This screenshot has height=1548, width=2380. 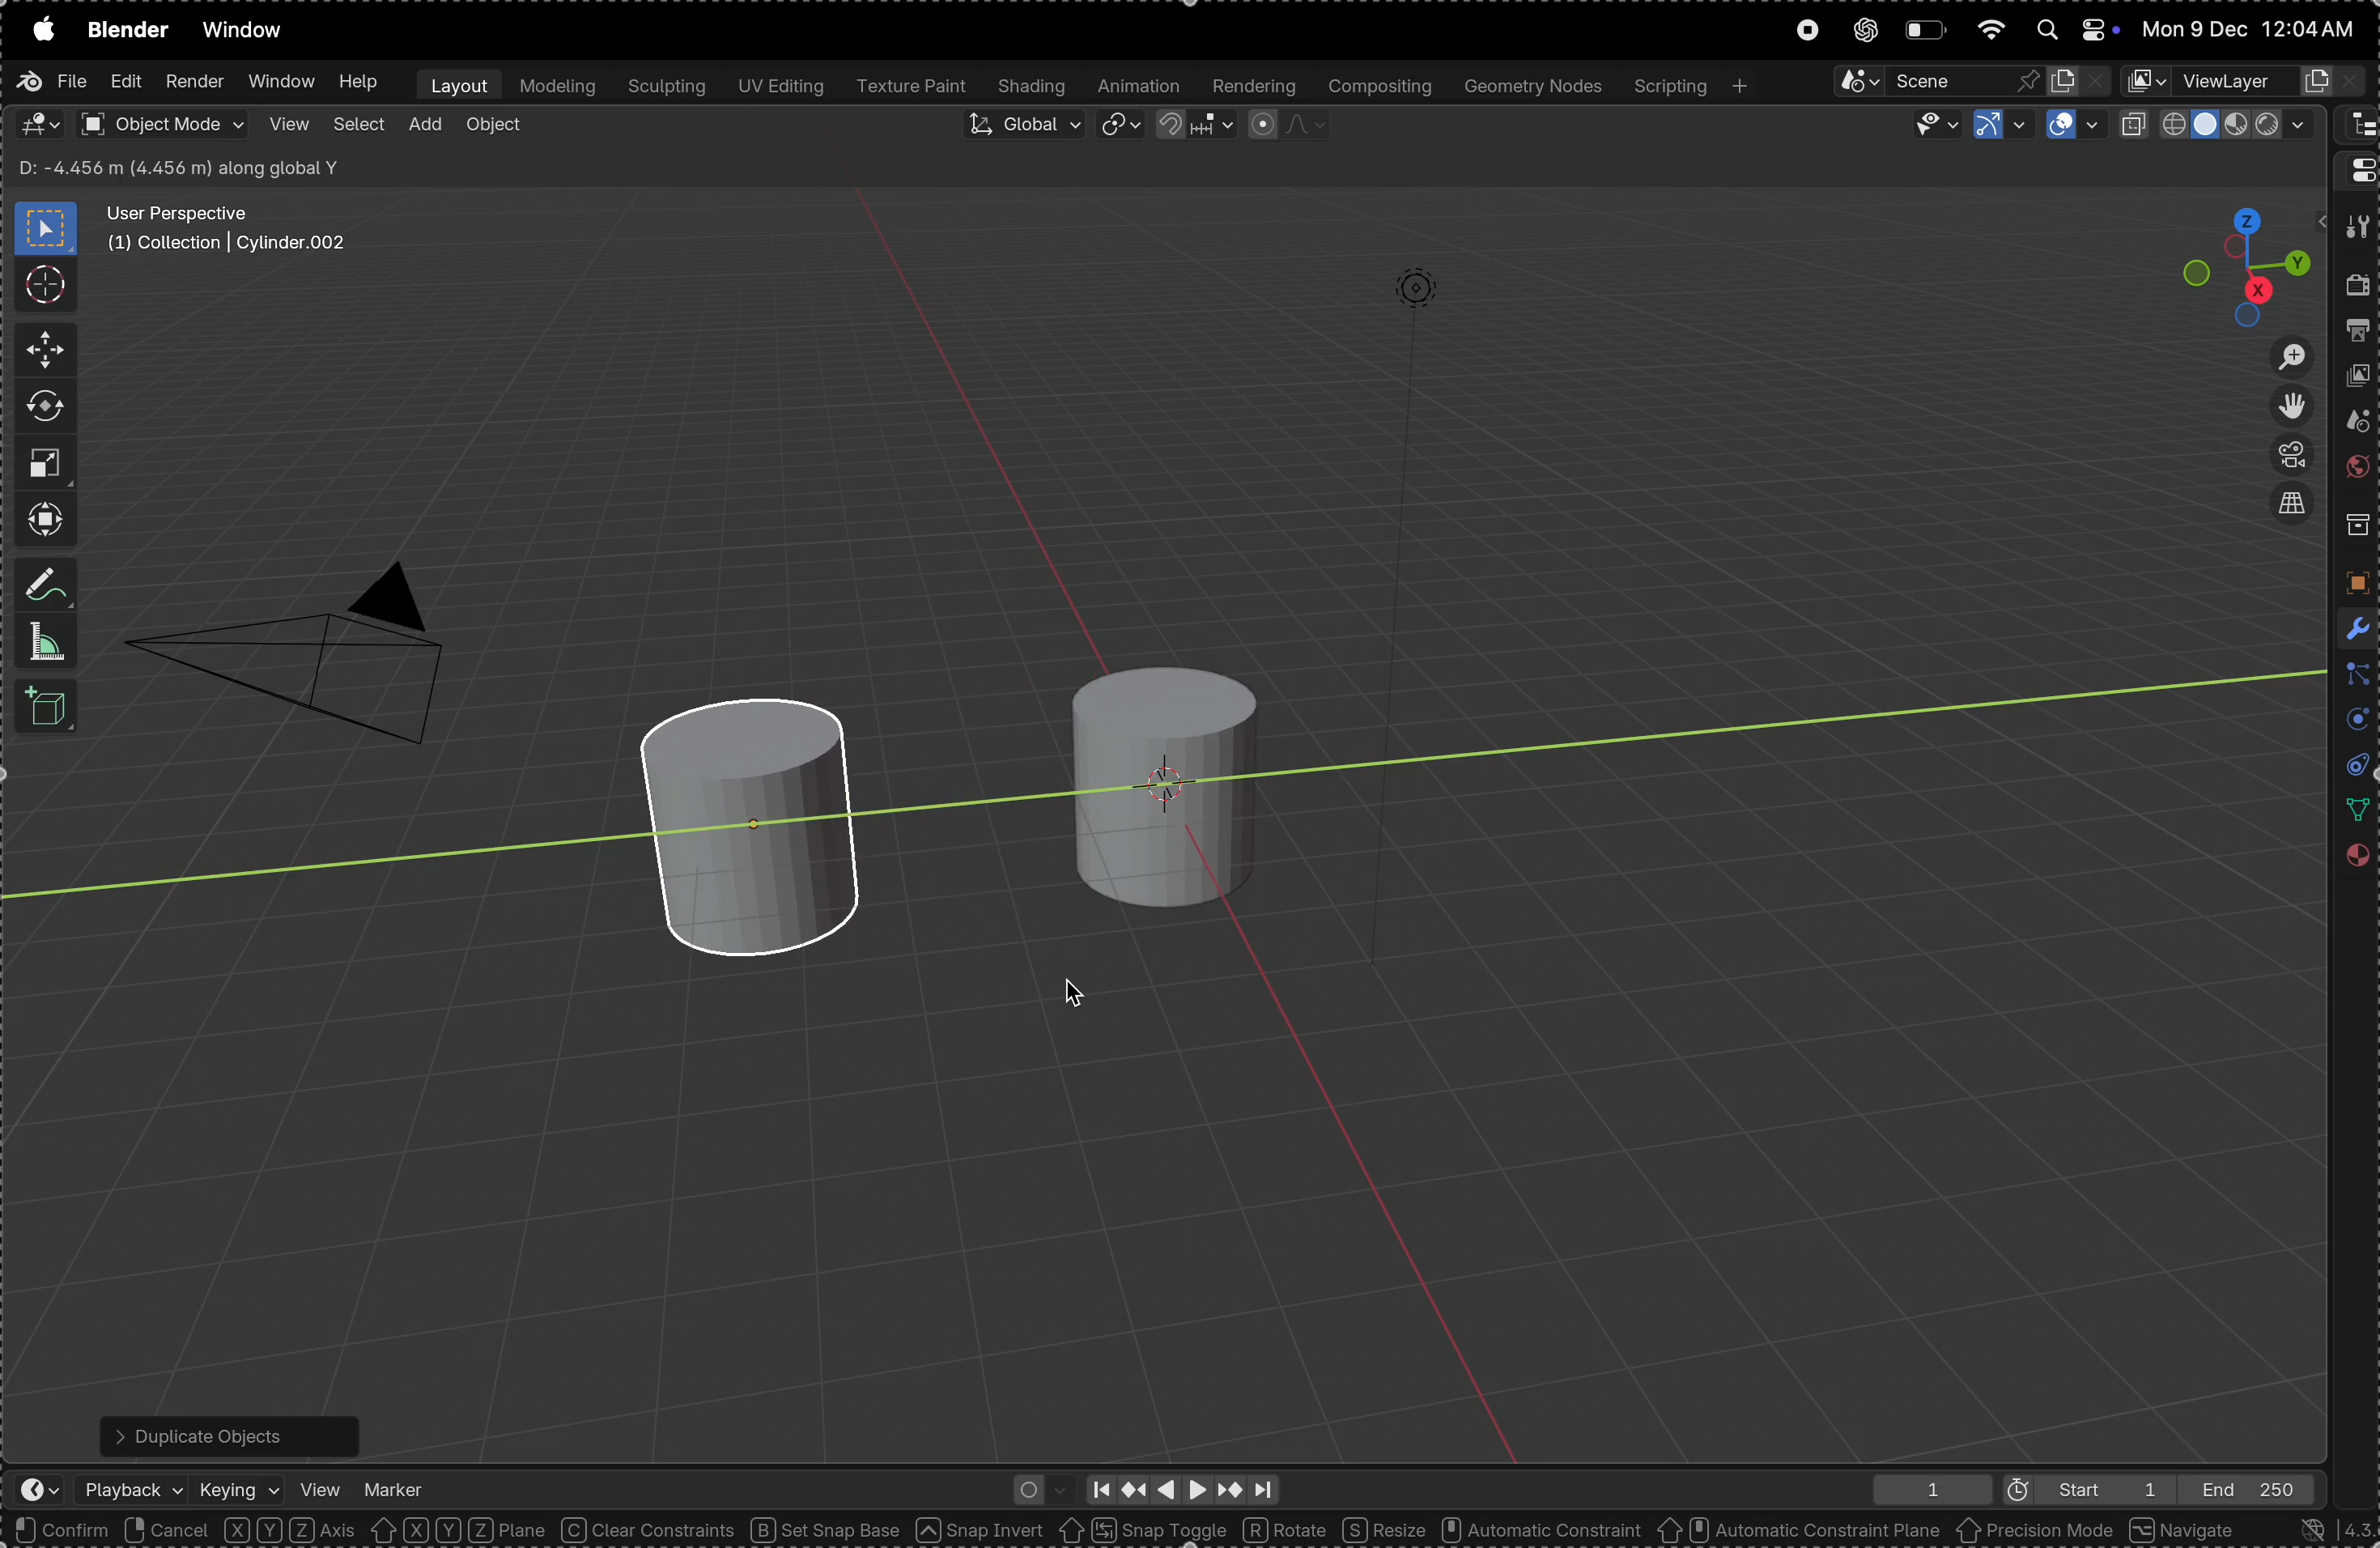 What do you see at coordinates (240, 1484) in the screenshot?
I see `keying` at bounding box center [240, 1484].